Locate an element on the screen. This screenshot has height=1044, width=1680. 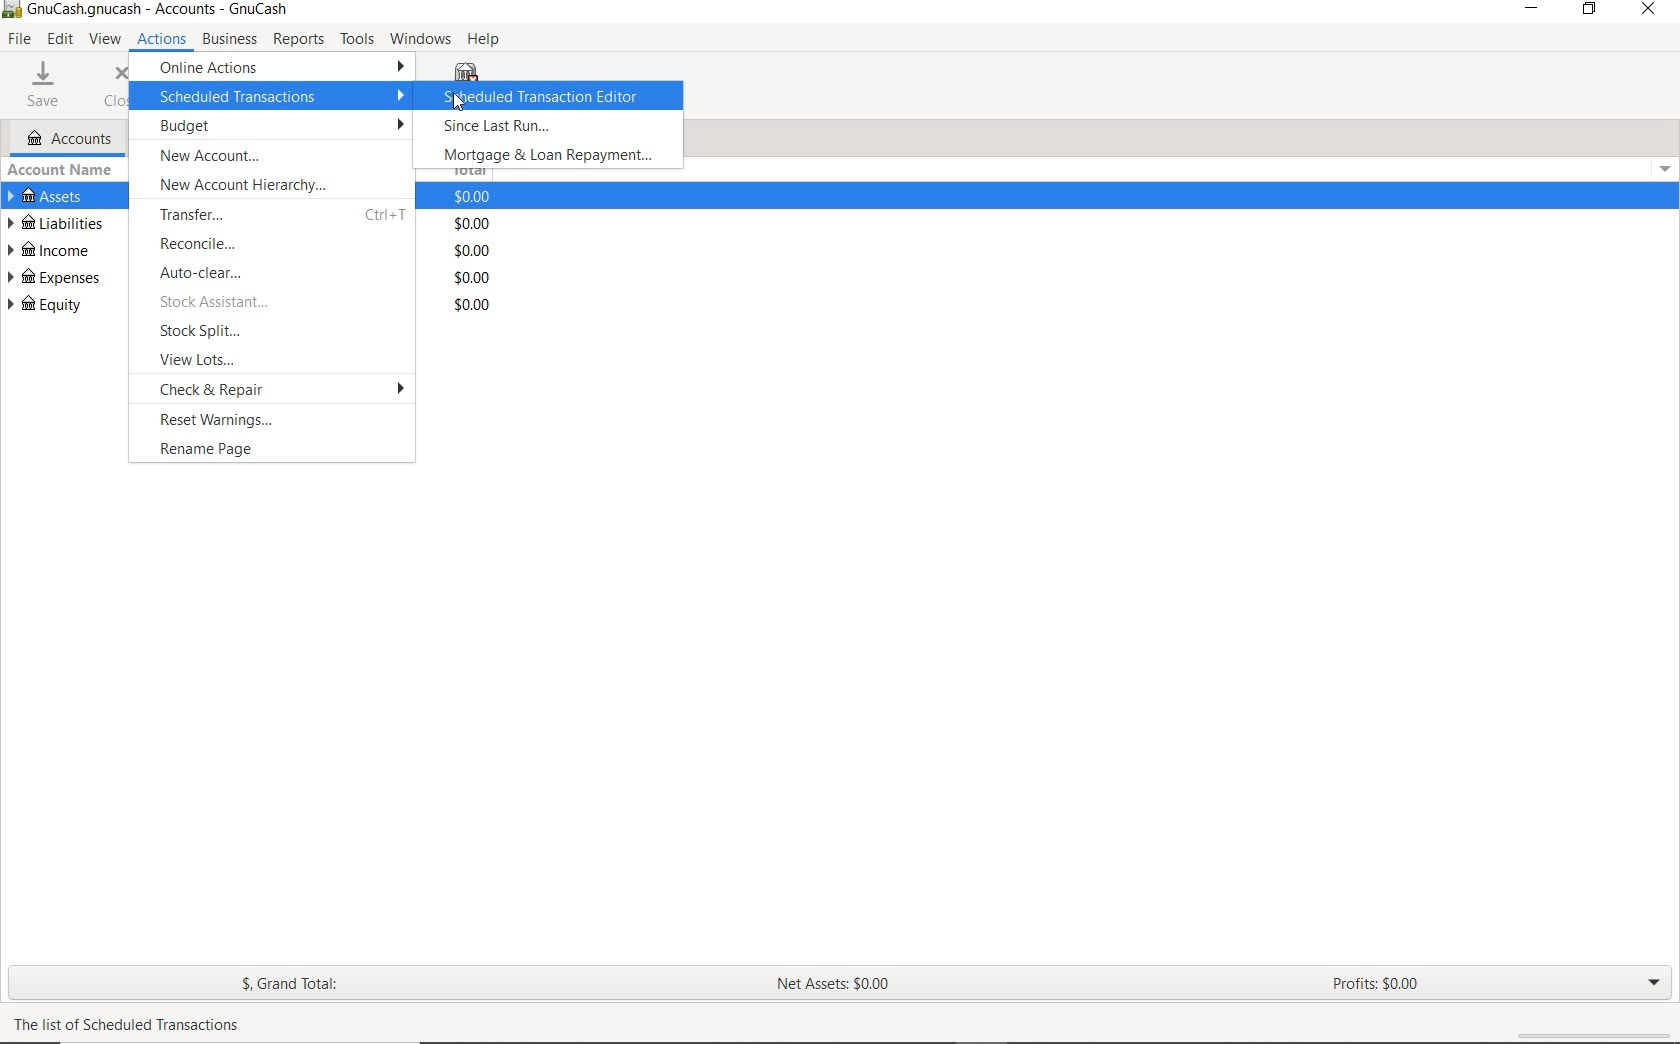
total is located at coordinates (475, 223).